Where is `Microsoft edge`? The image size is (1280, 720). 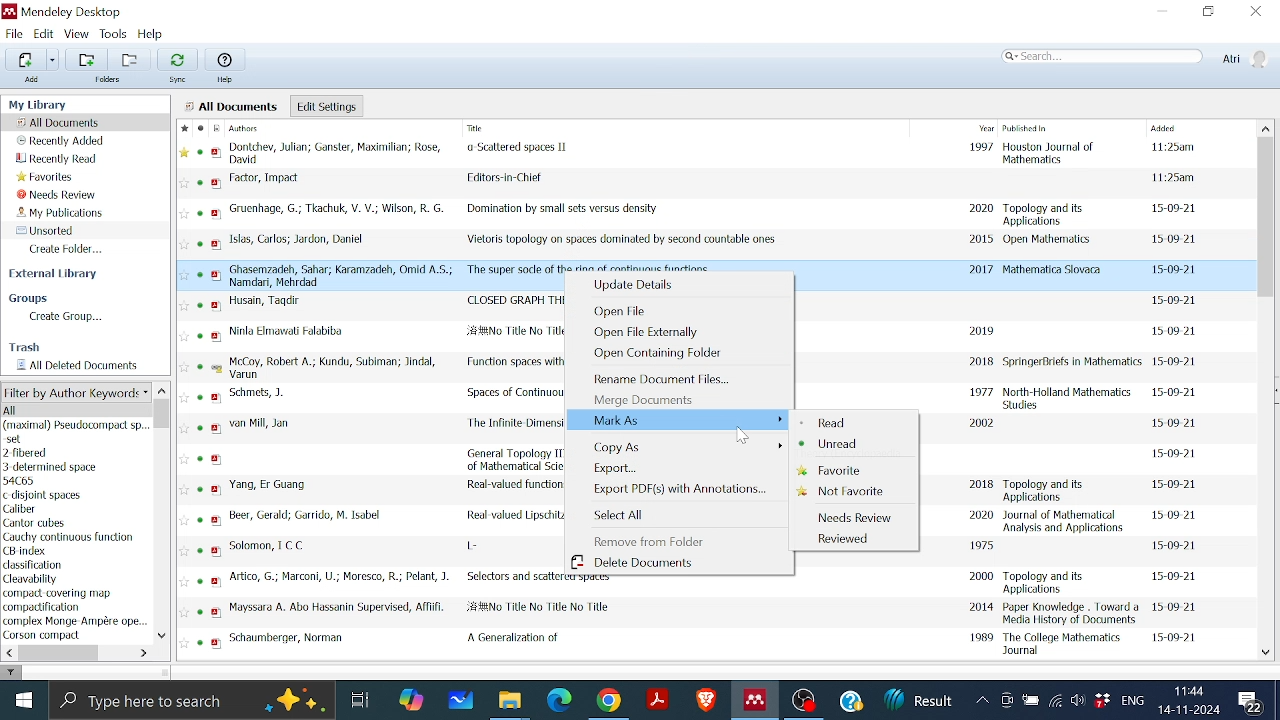 Microsoft edge is located at coordinates (560, 698).